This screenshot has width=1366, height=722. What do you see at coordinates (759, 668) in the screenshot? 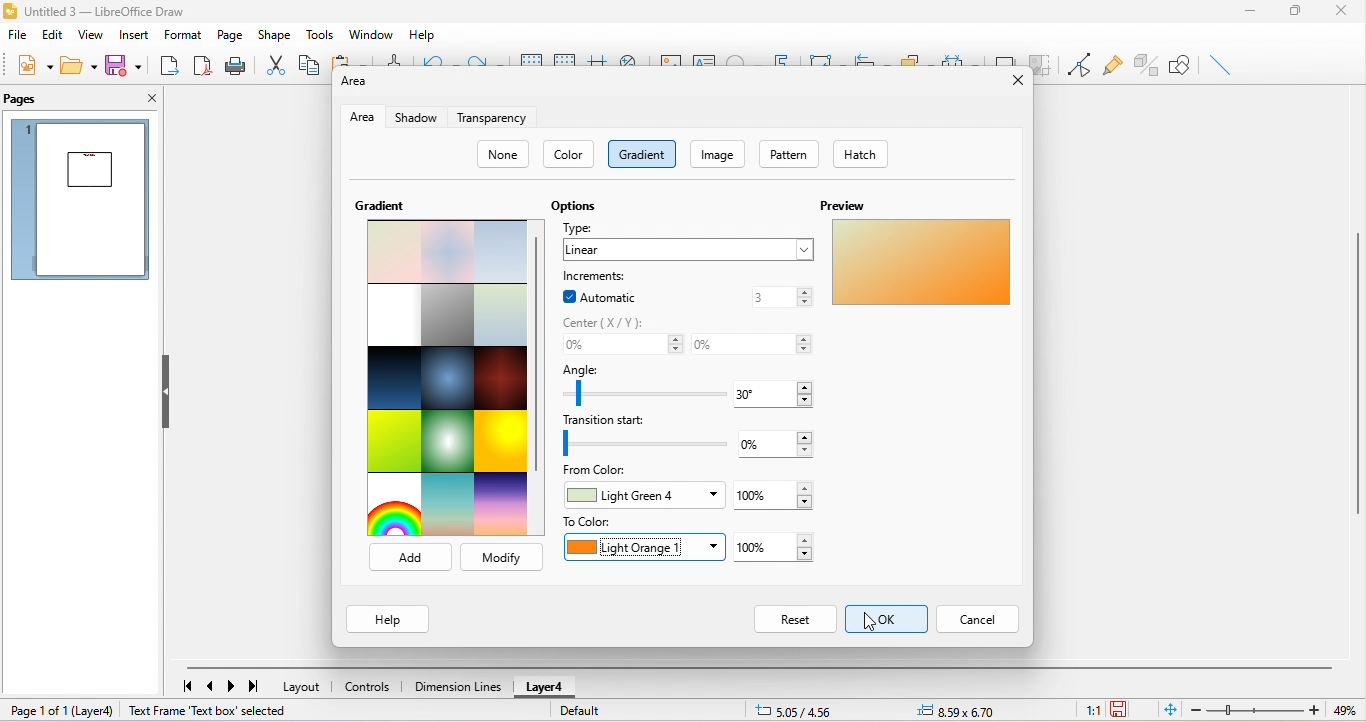
I see `horizontal scroll bar` at bounding box center [759, 668].